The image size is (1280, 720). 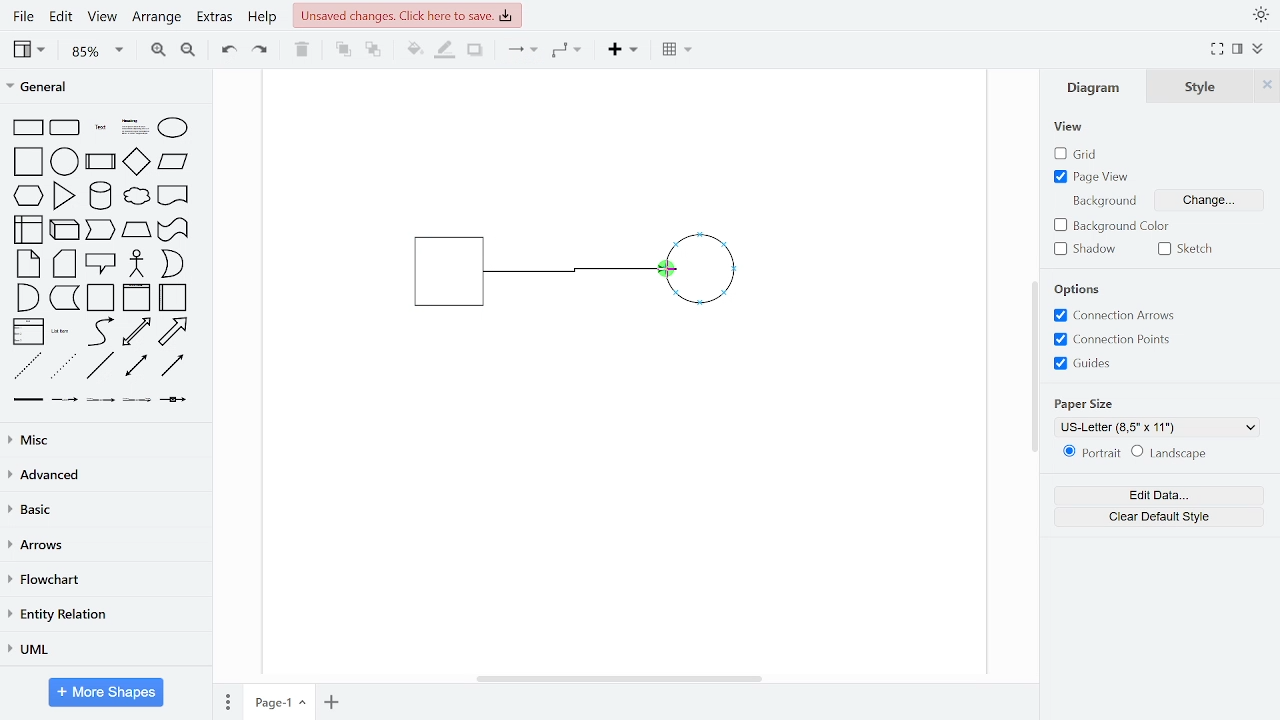 I want to click on note, so click(x=30, y=263).